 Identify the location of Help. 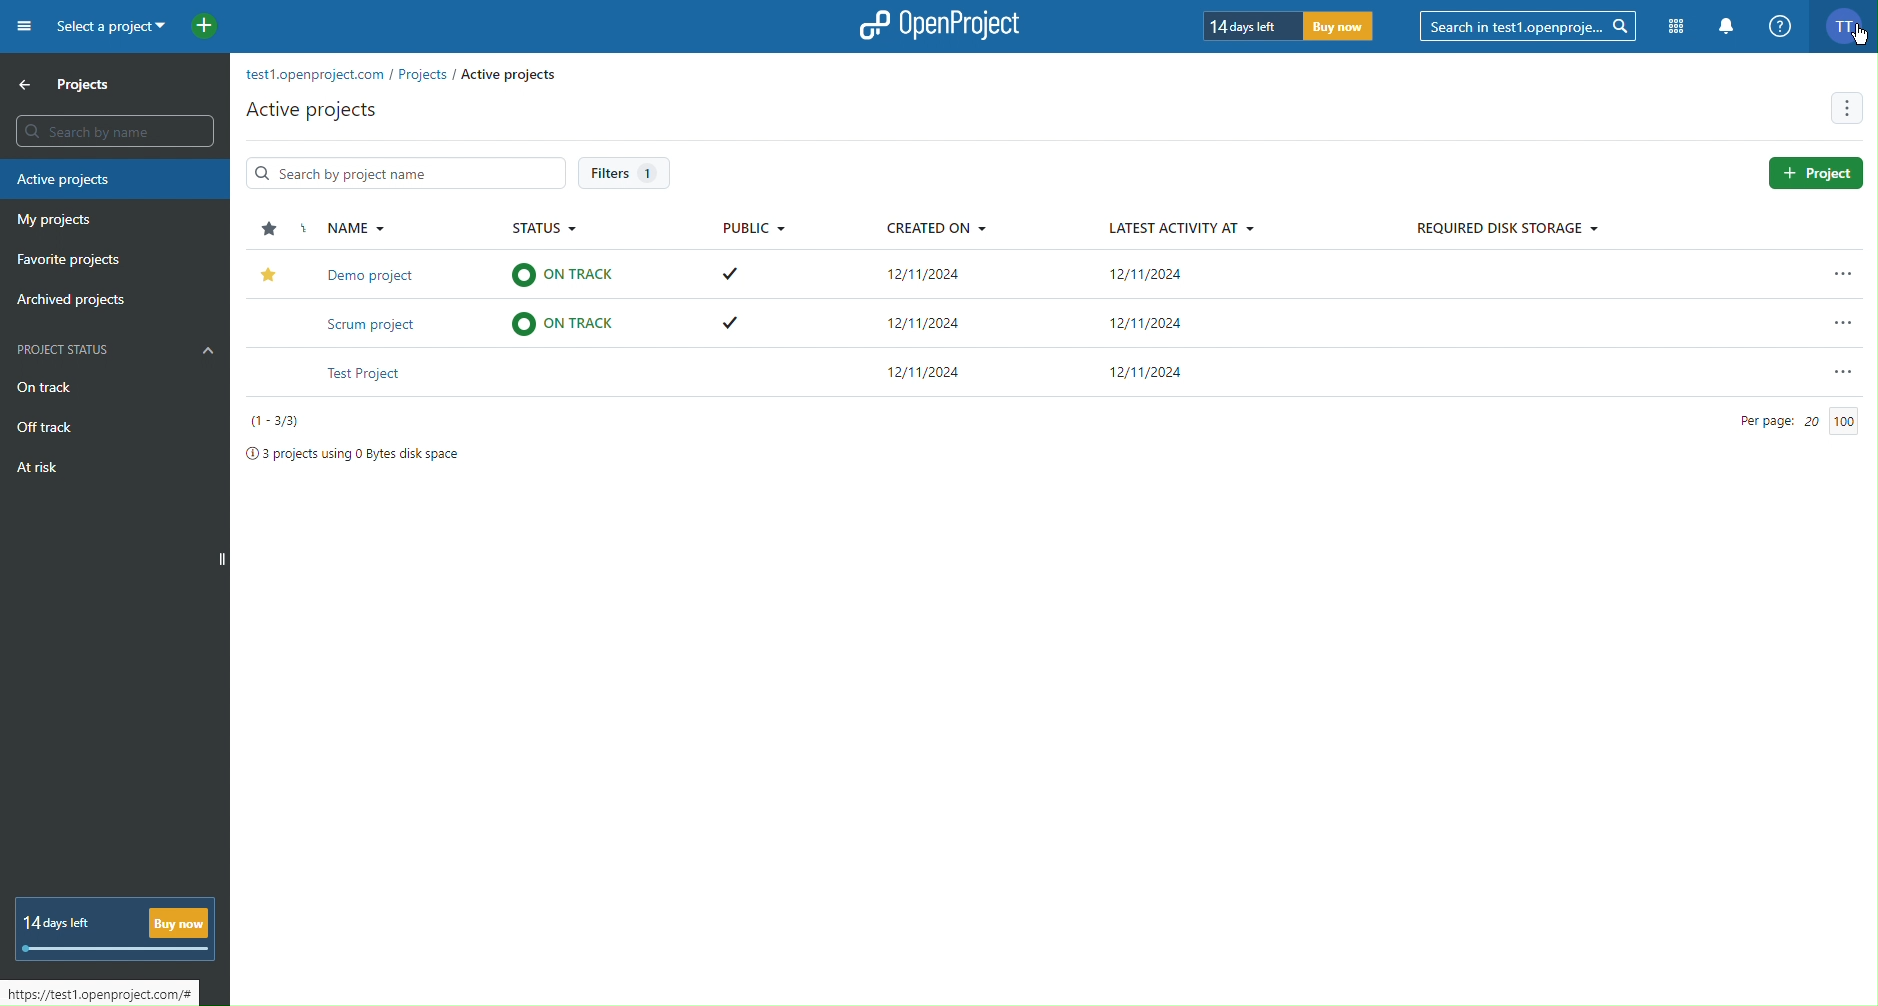
(1780, 27).